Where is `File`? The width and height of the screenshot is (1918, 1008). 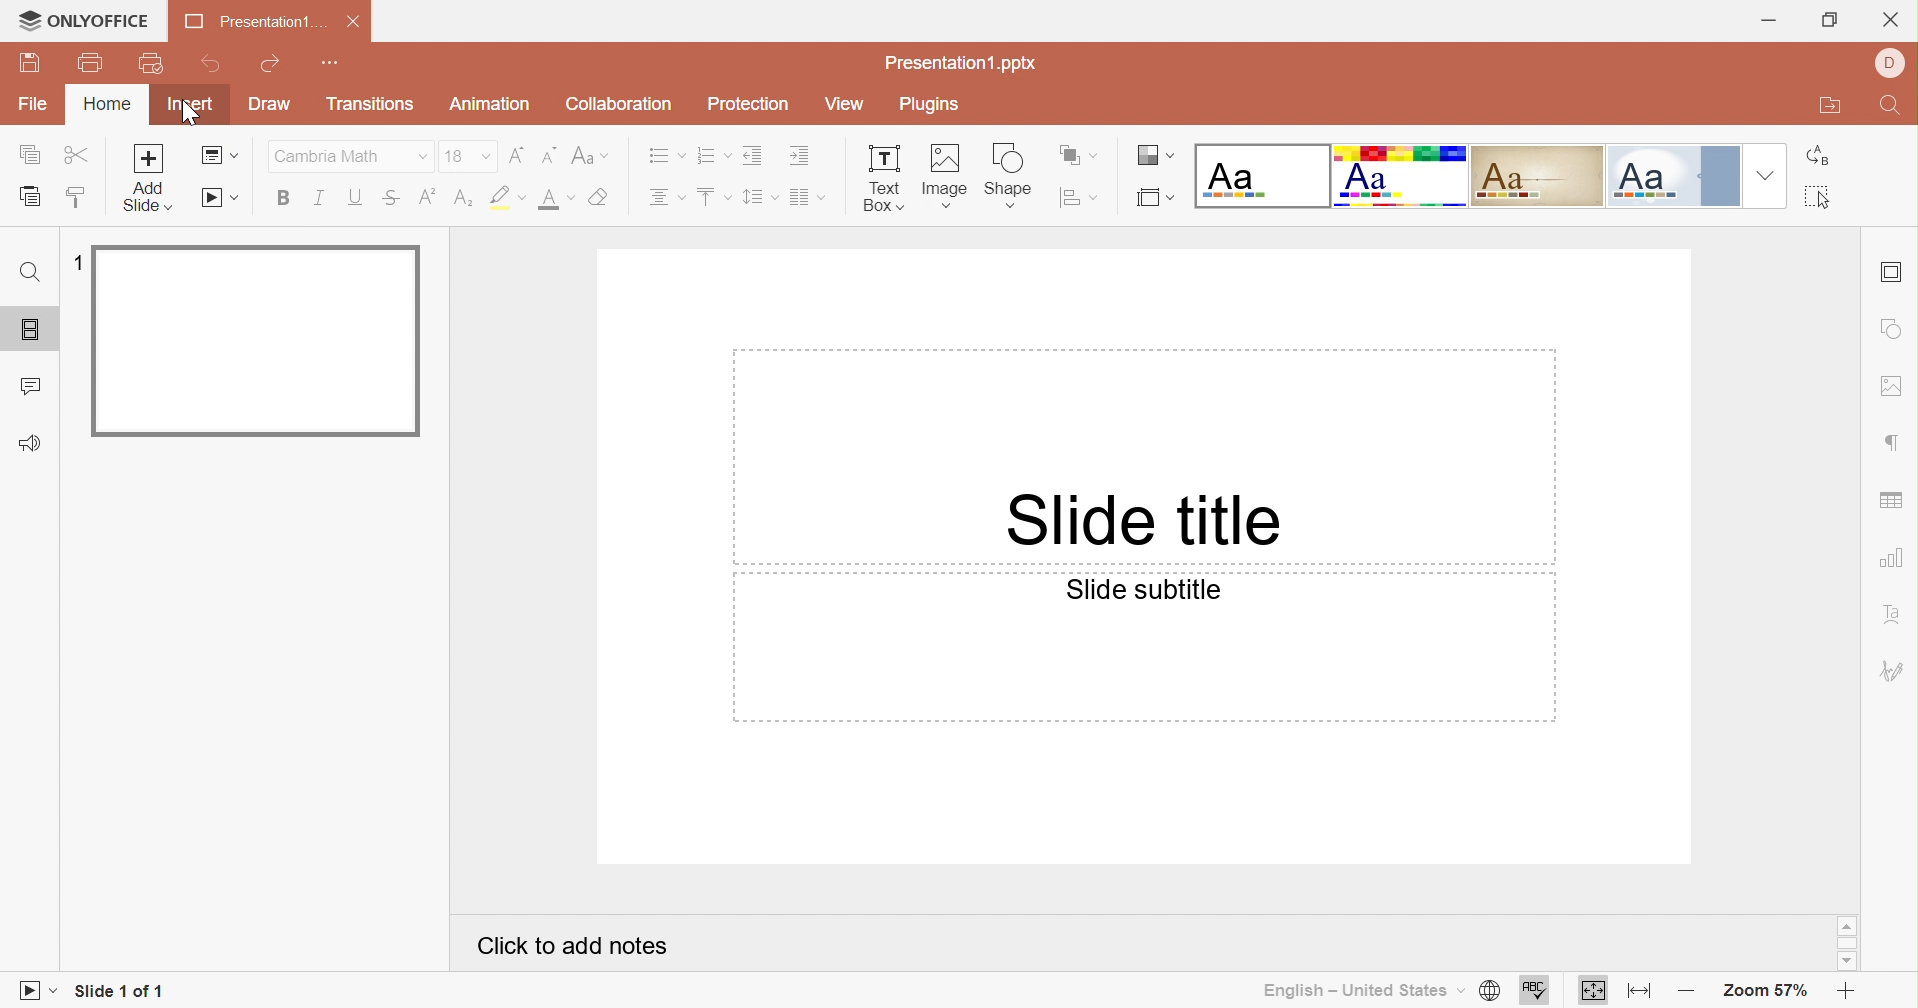
File is located at coordinates (35, 107).